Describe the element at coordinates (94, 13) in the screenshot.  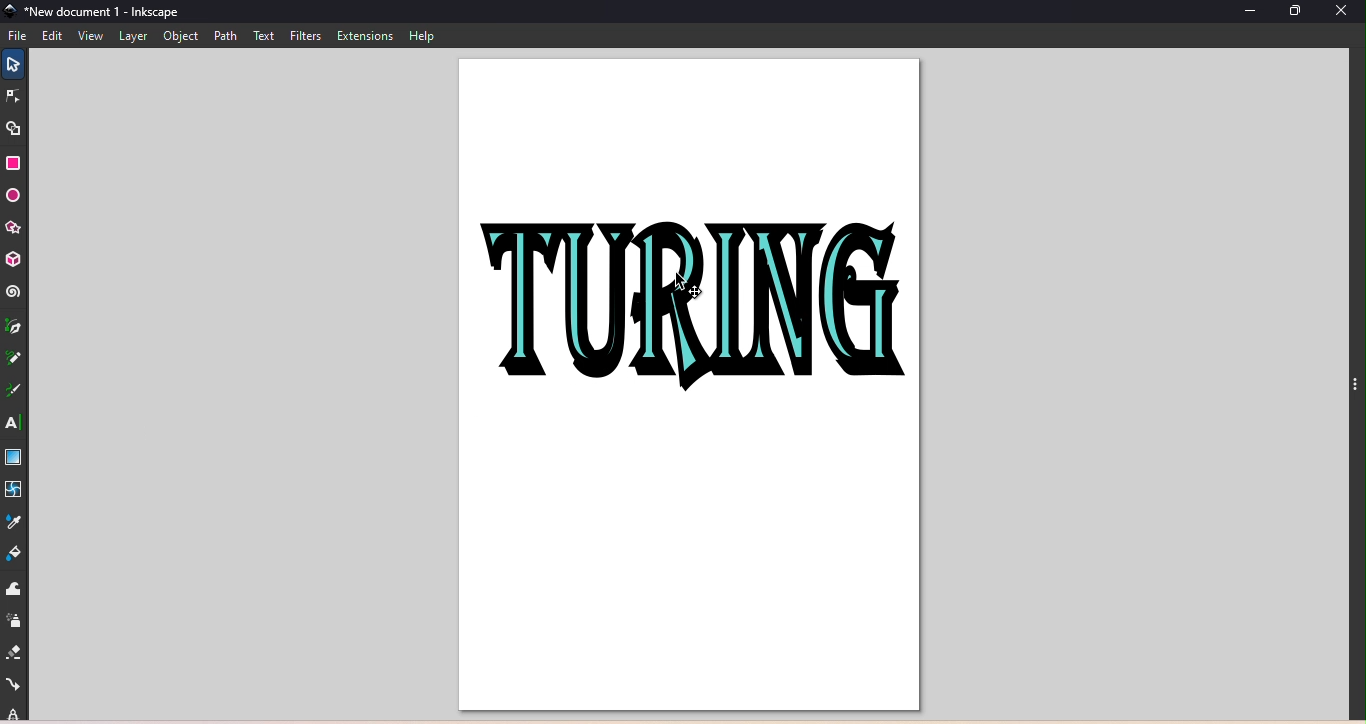
I see `File name` at that location.